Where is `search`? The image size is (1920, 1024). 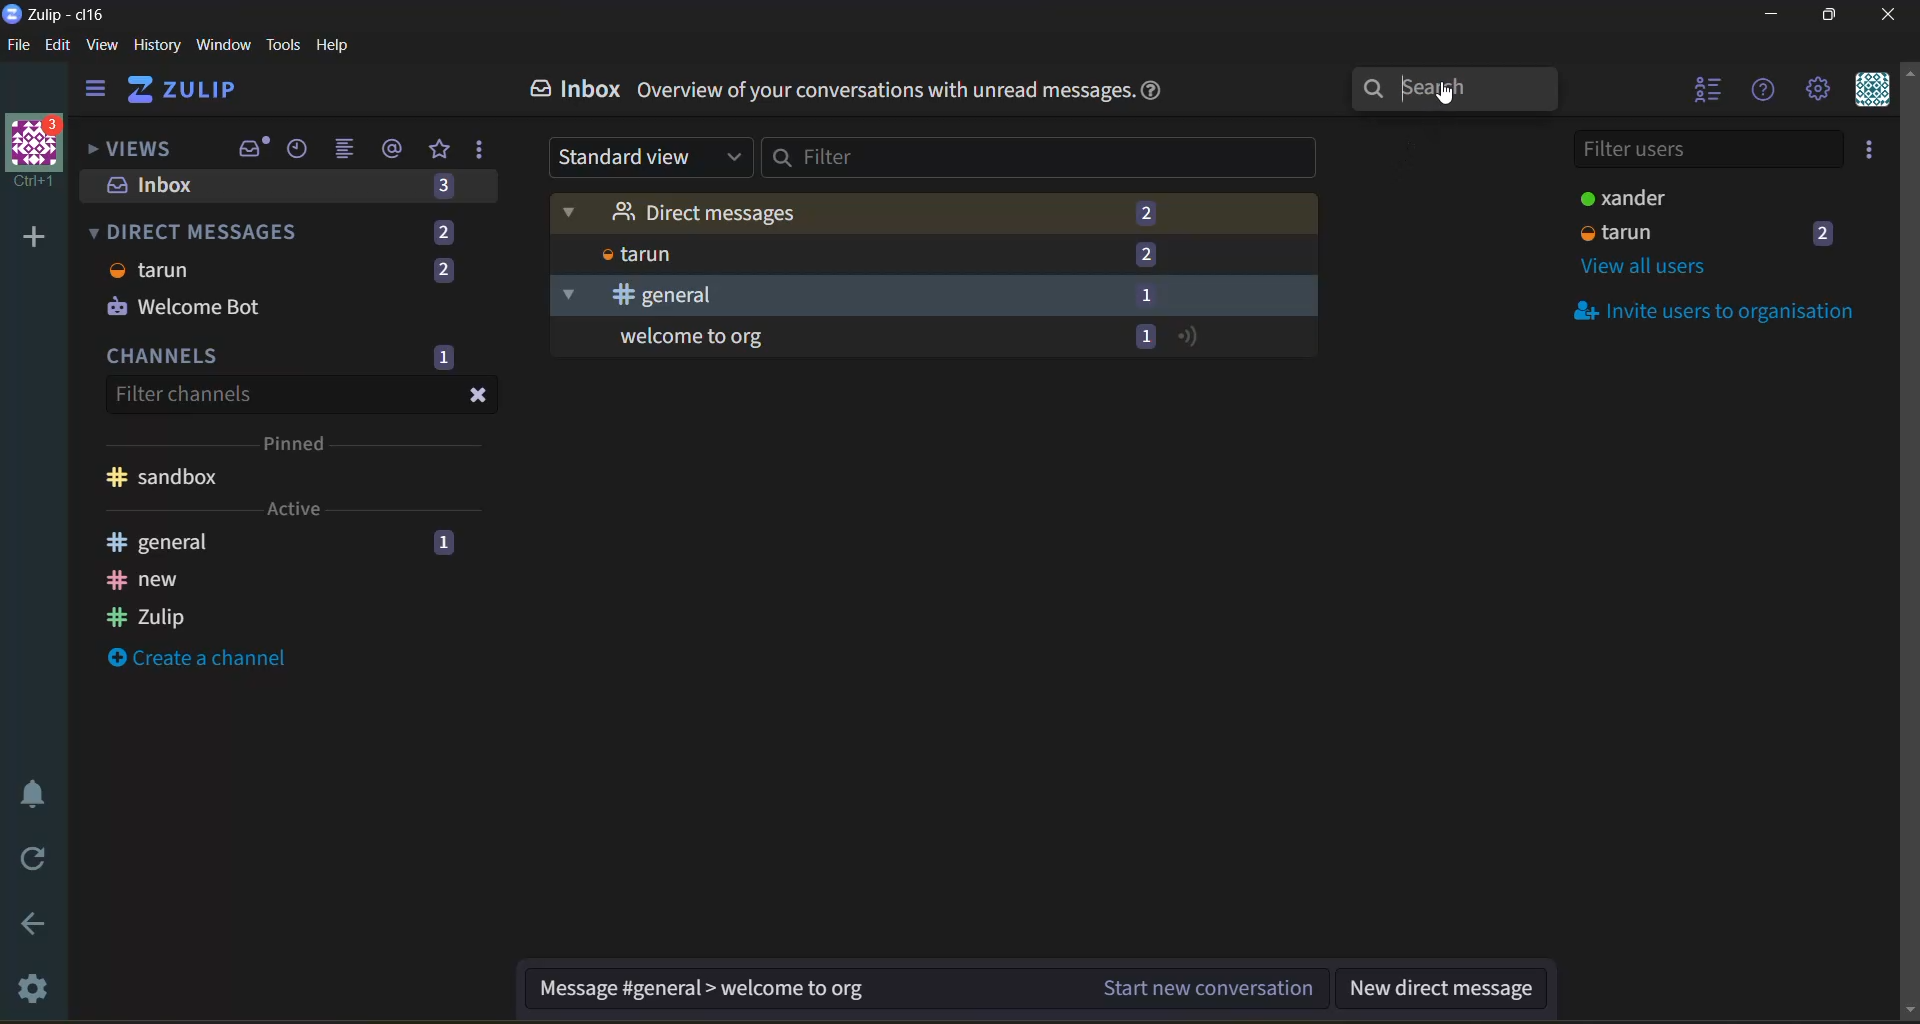
search is located at coordinates (1450, 94).